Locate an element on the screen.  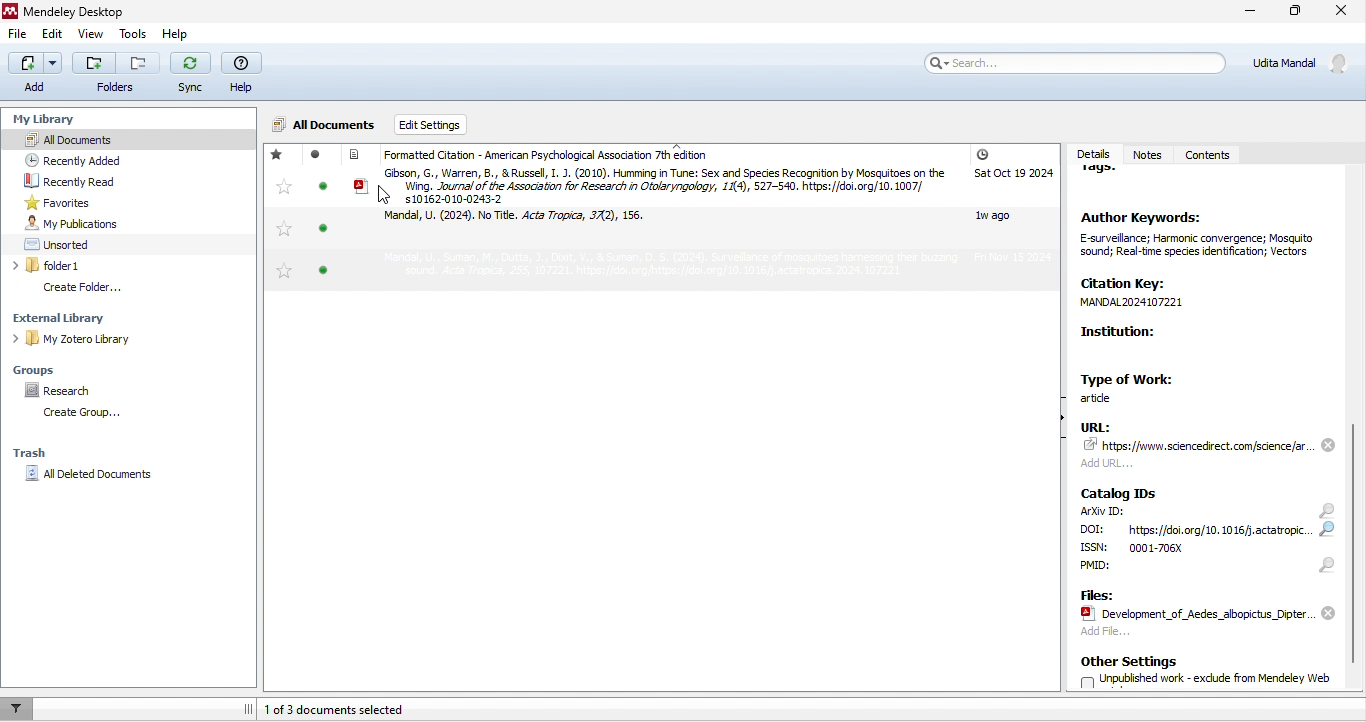
type of work is located at coordinates (1136, 386).